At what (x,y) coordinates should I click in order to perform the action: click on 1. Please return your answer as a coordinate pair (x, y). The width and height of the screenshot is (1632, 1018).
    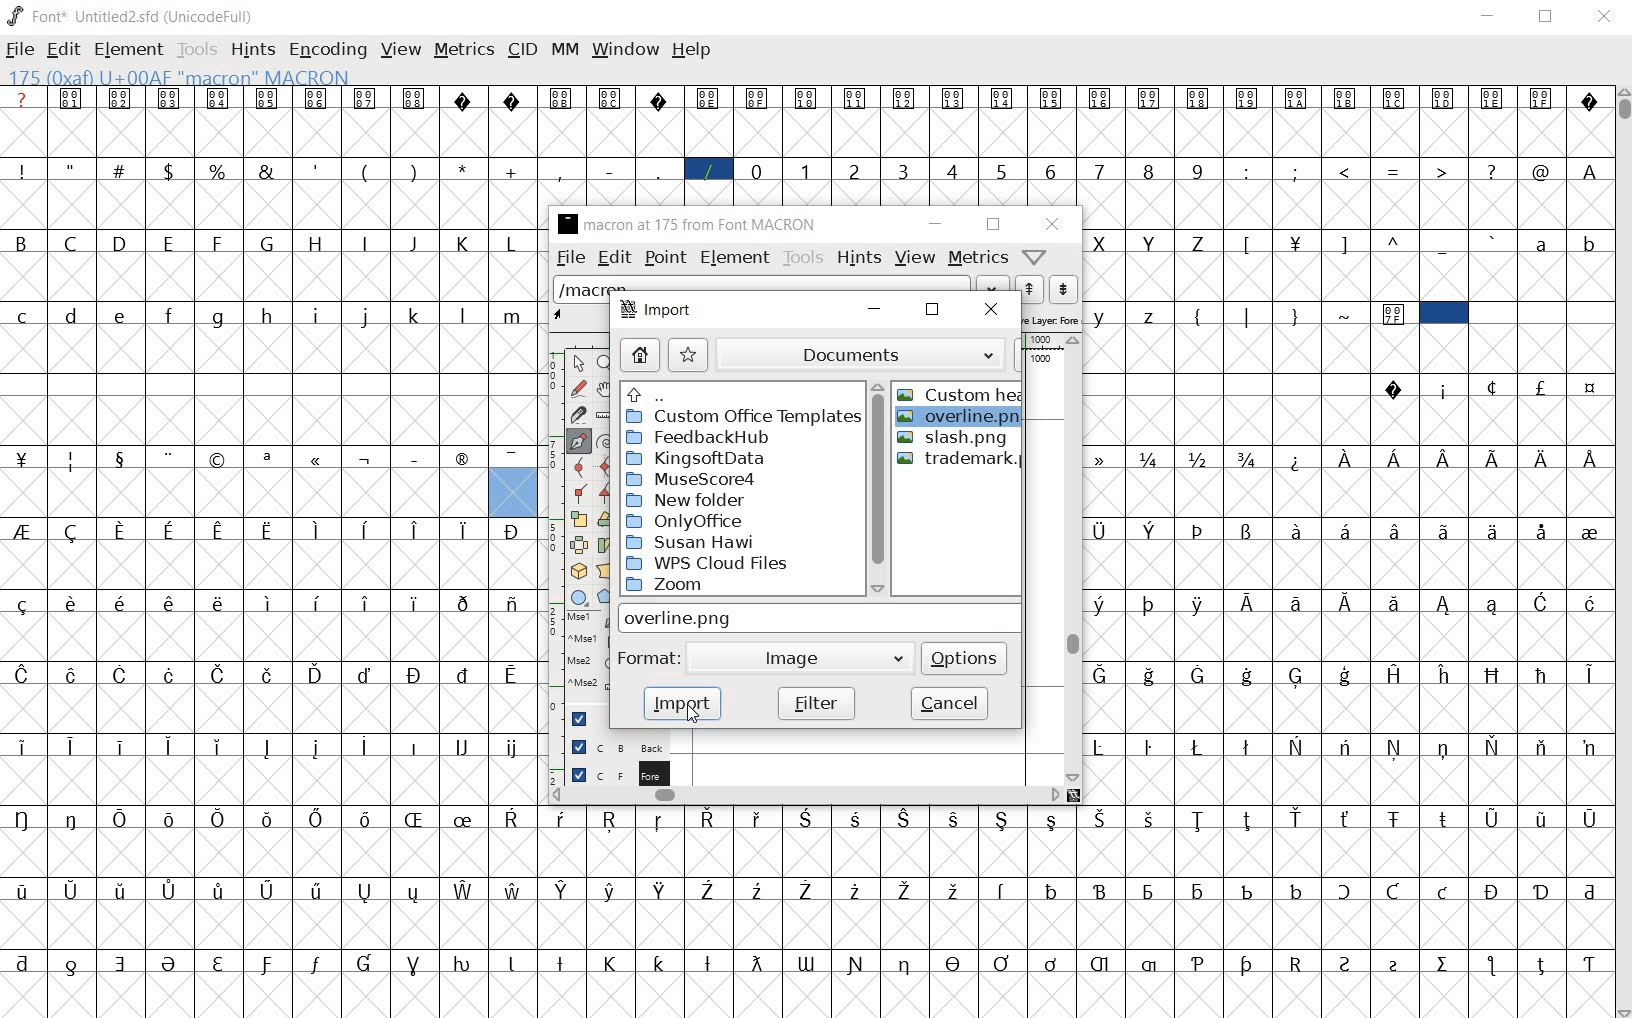
    Looking at the image, I should click on (807, 169).